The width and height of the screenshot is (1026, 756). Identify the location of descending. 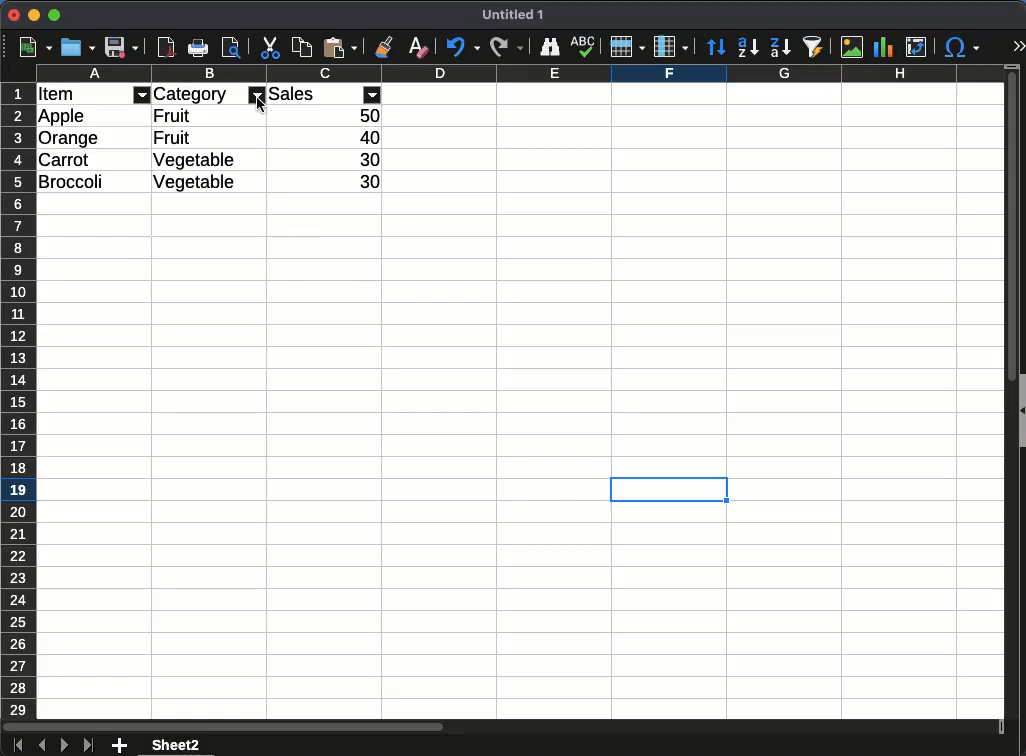
(747, 48).